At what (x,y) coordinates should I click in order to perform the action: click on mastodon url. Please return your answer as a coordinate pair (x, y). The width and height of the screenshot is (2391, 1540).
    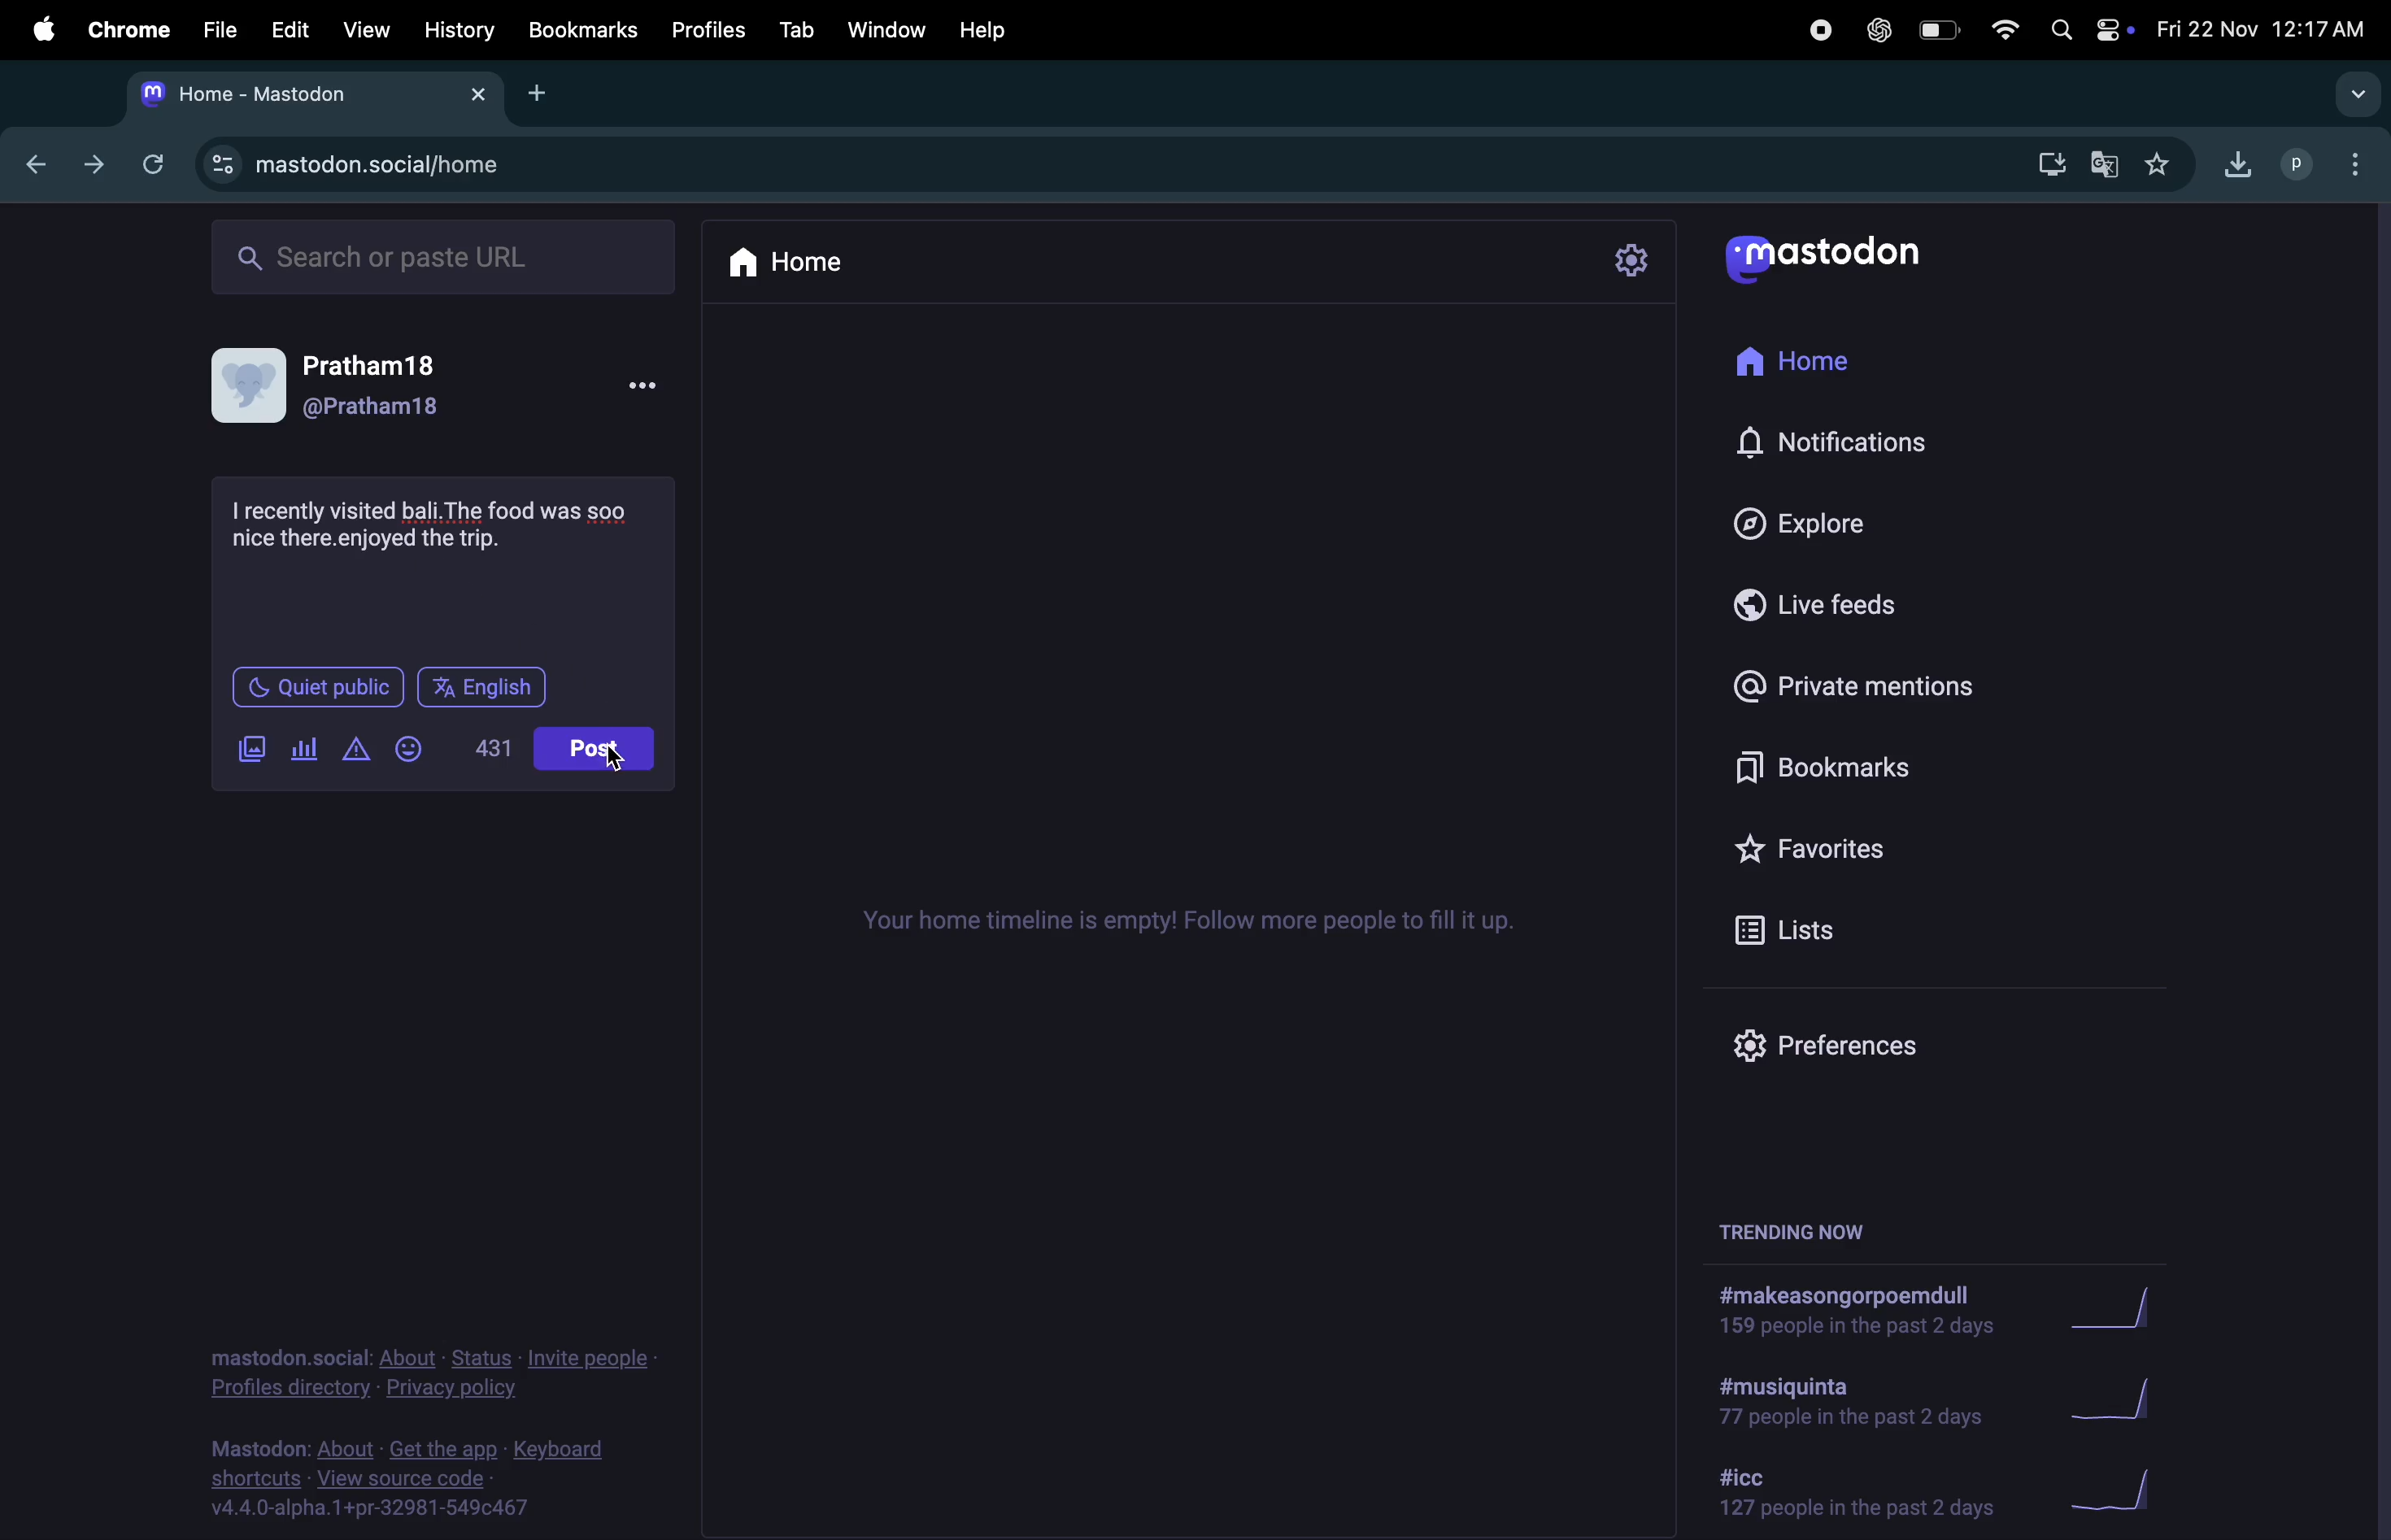
    Looking at the image, I should click on (407, 163).